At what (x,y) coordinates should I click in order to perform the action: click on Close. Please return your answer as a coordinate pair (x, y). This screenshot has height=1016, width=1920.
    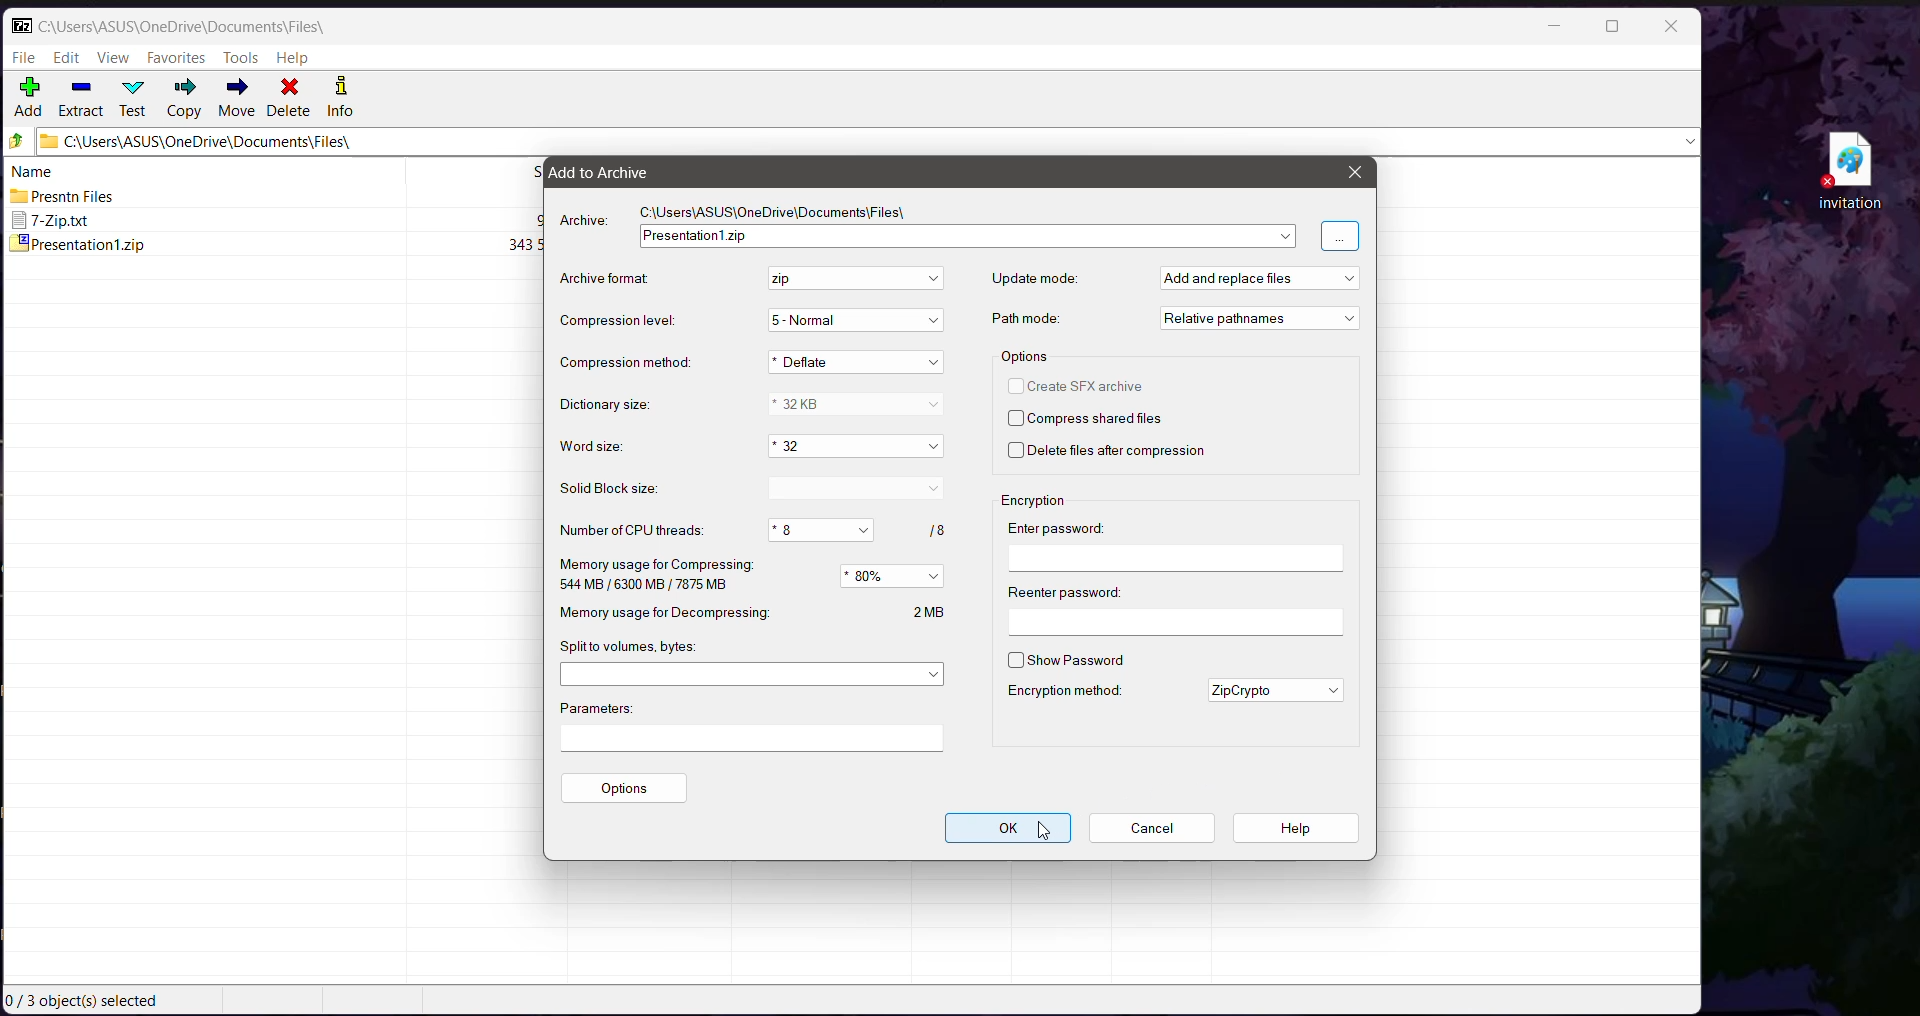
    Looking at the image, I should click on (1670, 28).